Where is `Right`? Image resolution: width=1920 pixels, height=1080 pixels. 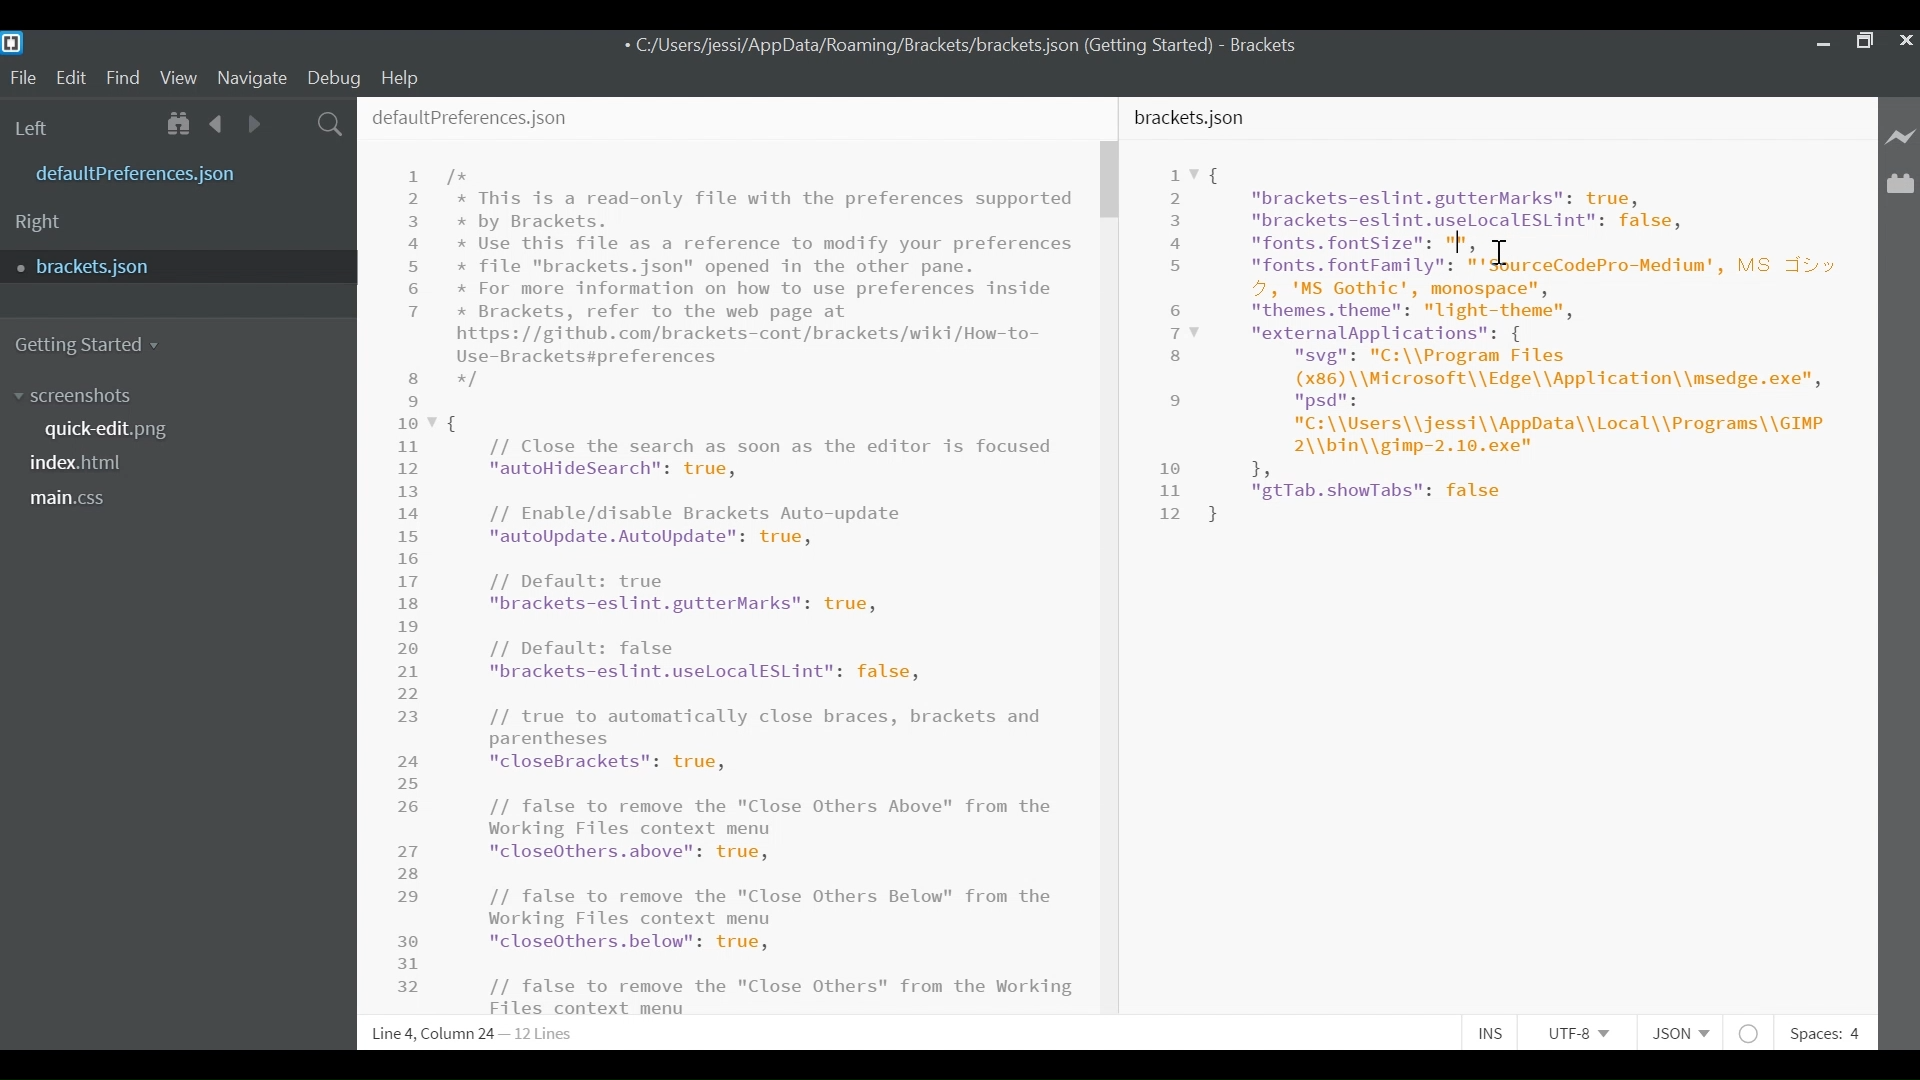
Right is located at coordinates (43, 223).